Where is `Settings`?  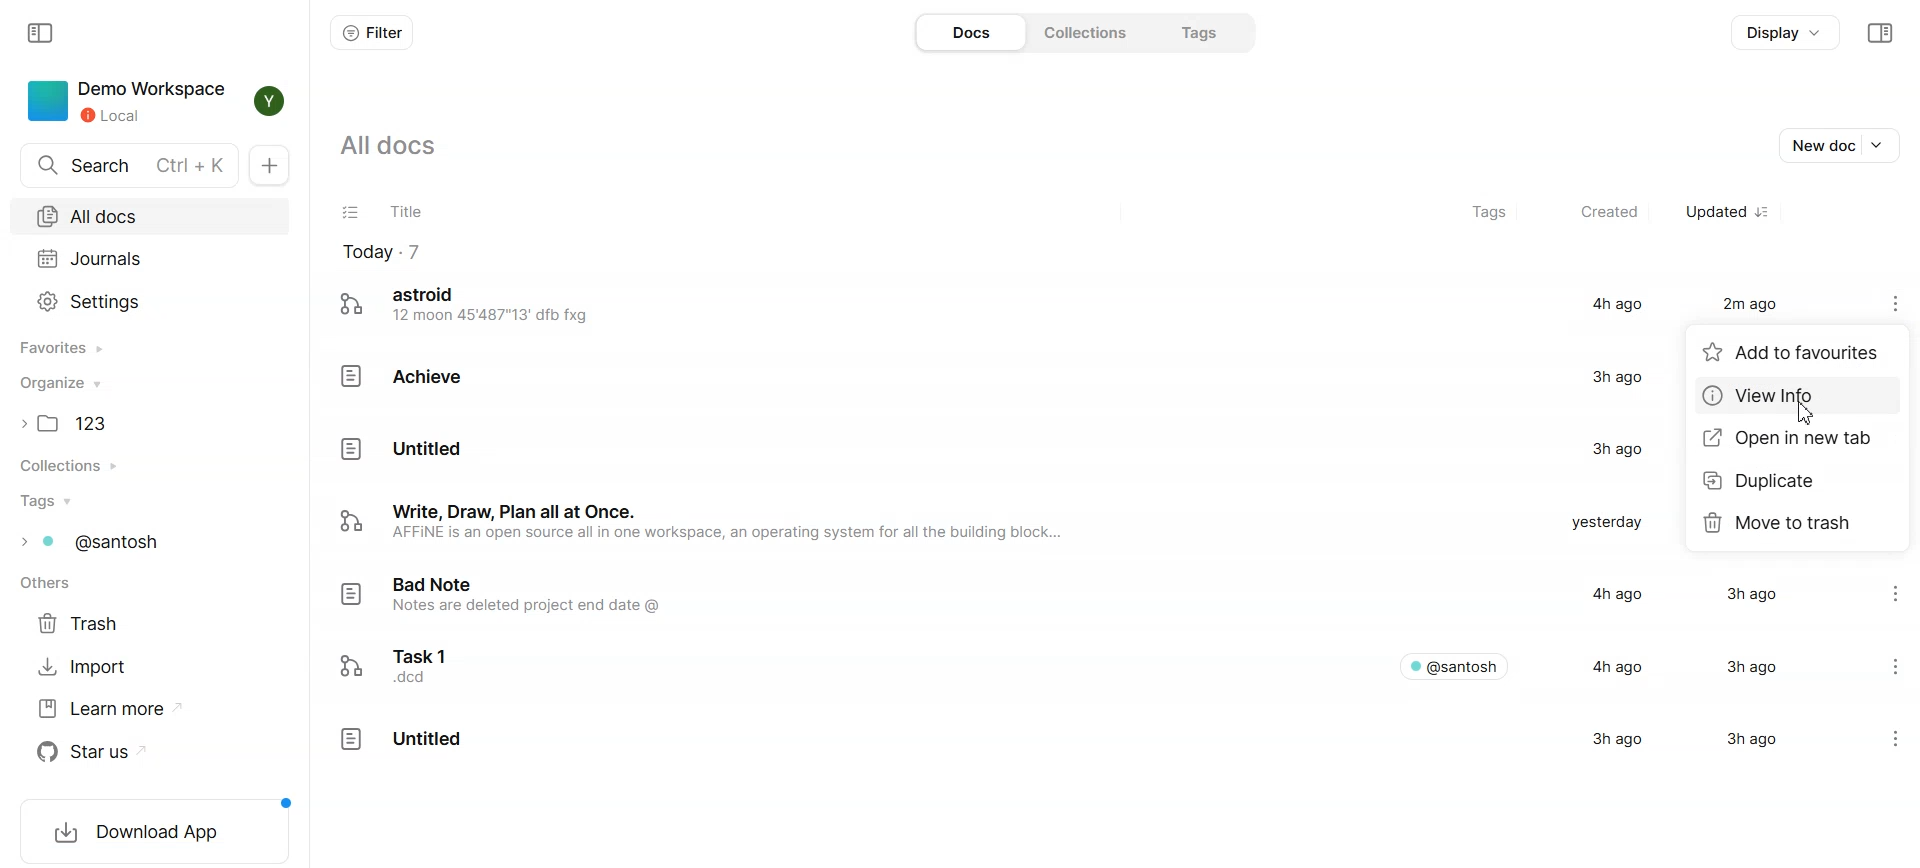
Settings is located at coordinates (1877, 595).